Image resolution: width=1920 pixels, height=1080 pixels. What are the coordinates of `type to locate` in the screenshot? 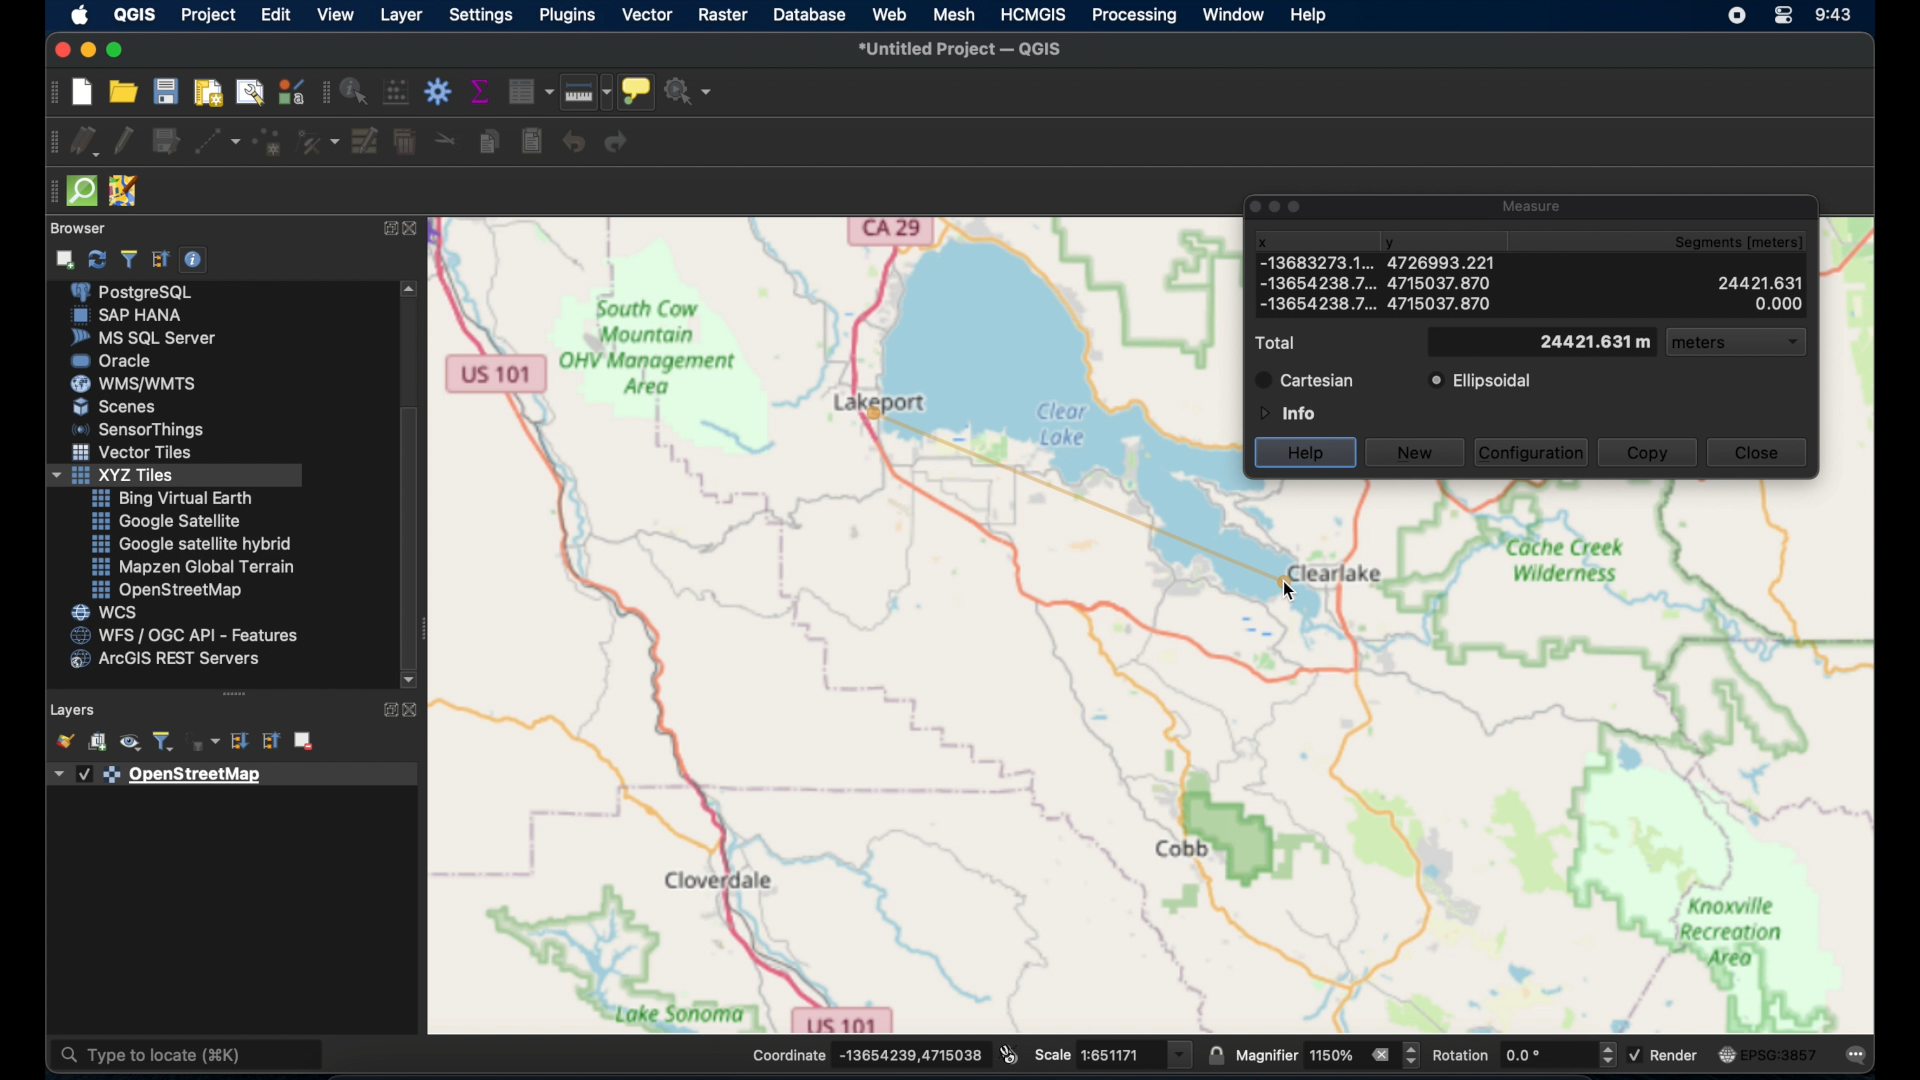 It's located at (189, 1056).